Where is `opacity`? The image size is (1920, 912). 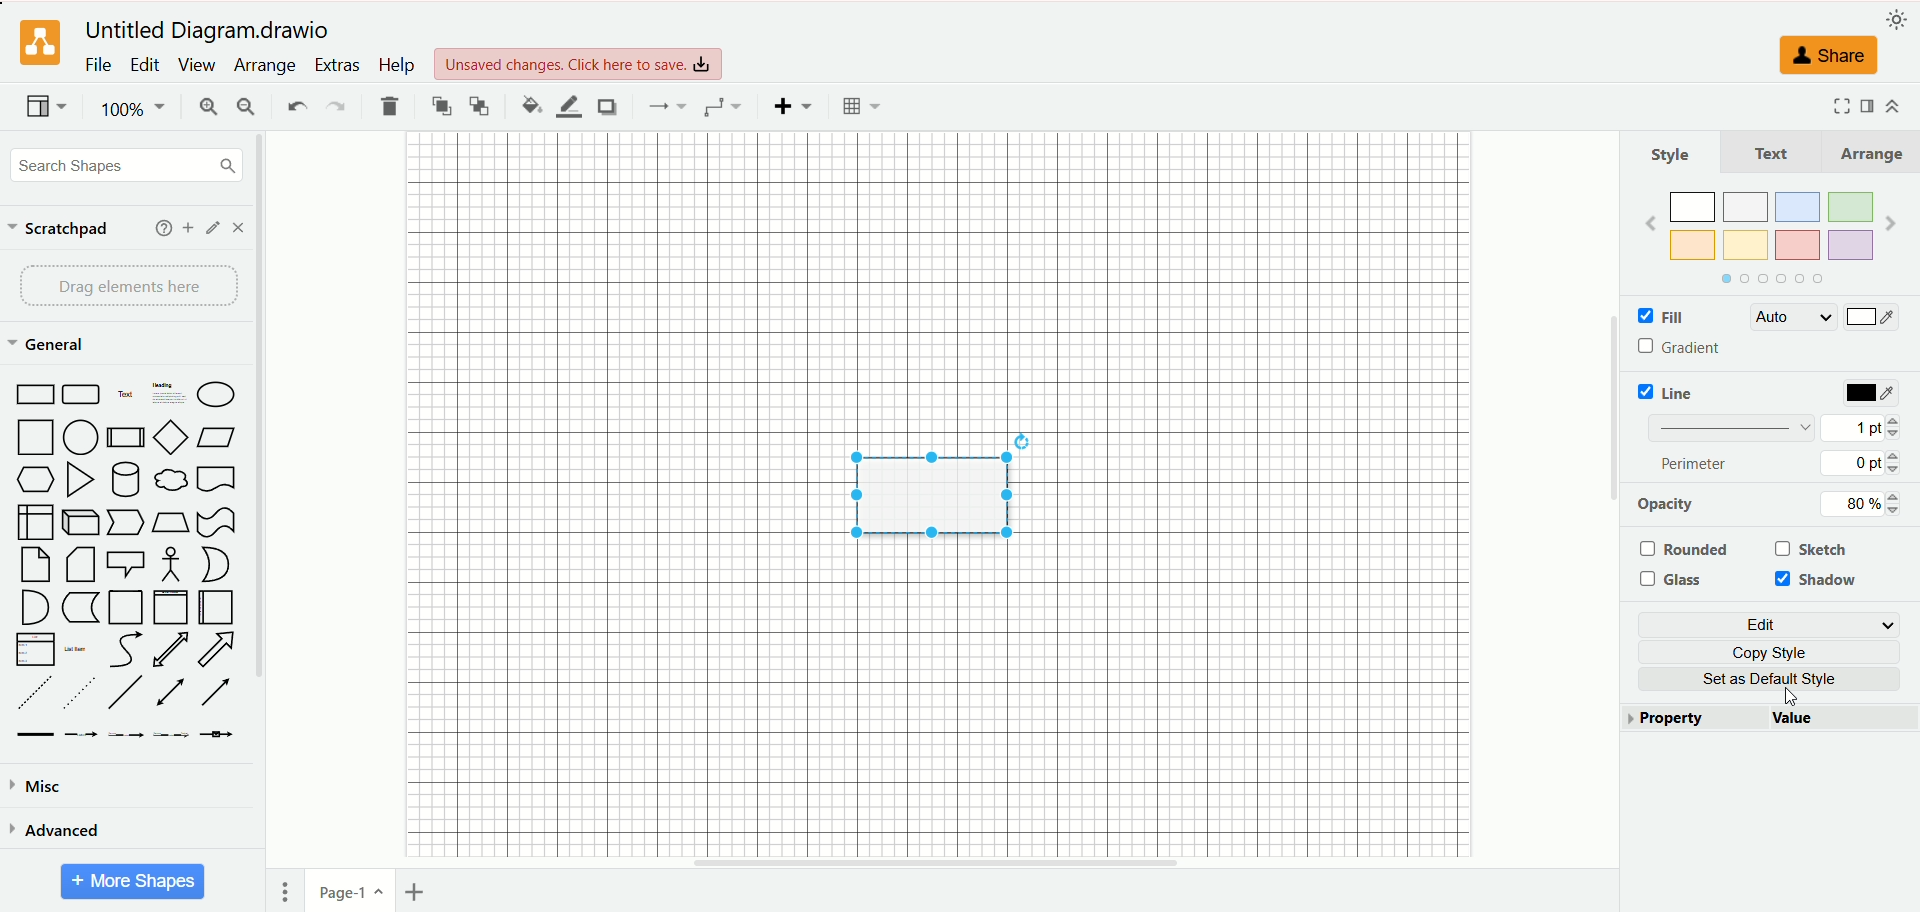
opacity is located at coordinates (1667, 504).